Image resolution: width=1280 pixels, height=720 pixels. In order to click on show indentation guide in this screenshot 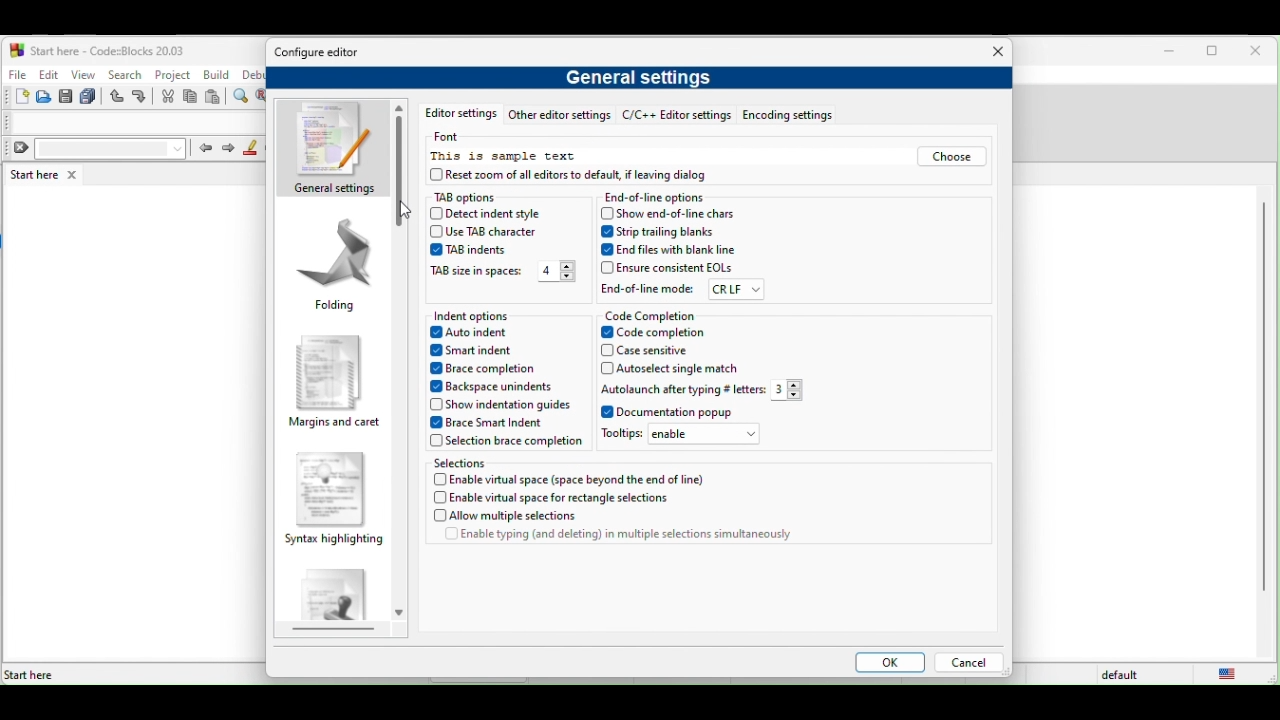, I will do `click(499, 404)`.